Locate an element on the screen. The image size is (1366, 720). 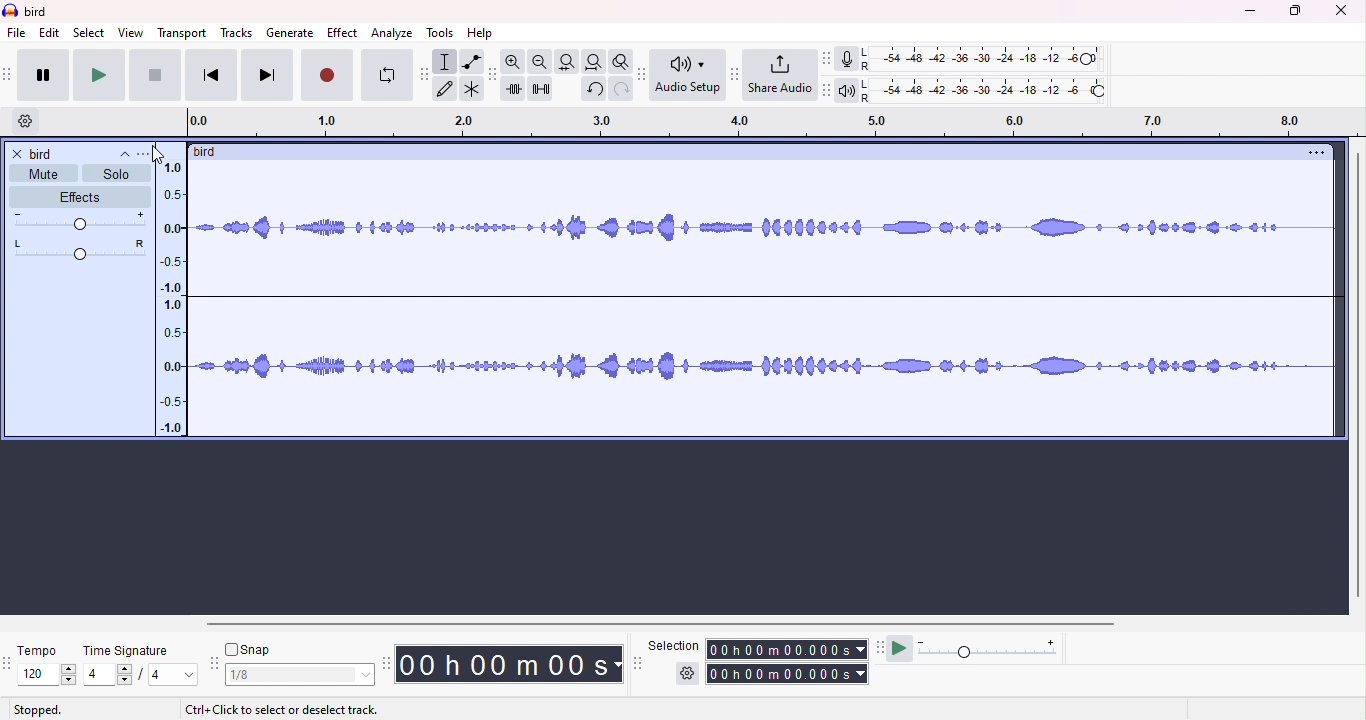
Audio setup tool bar is located at coordinates (645, 73).